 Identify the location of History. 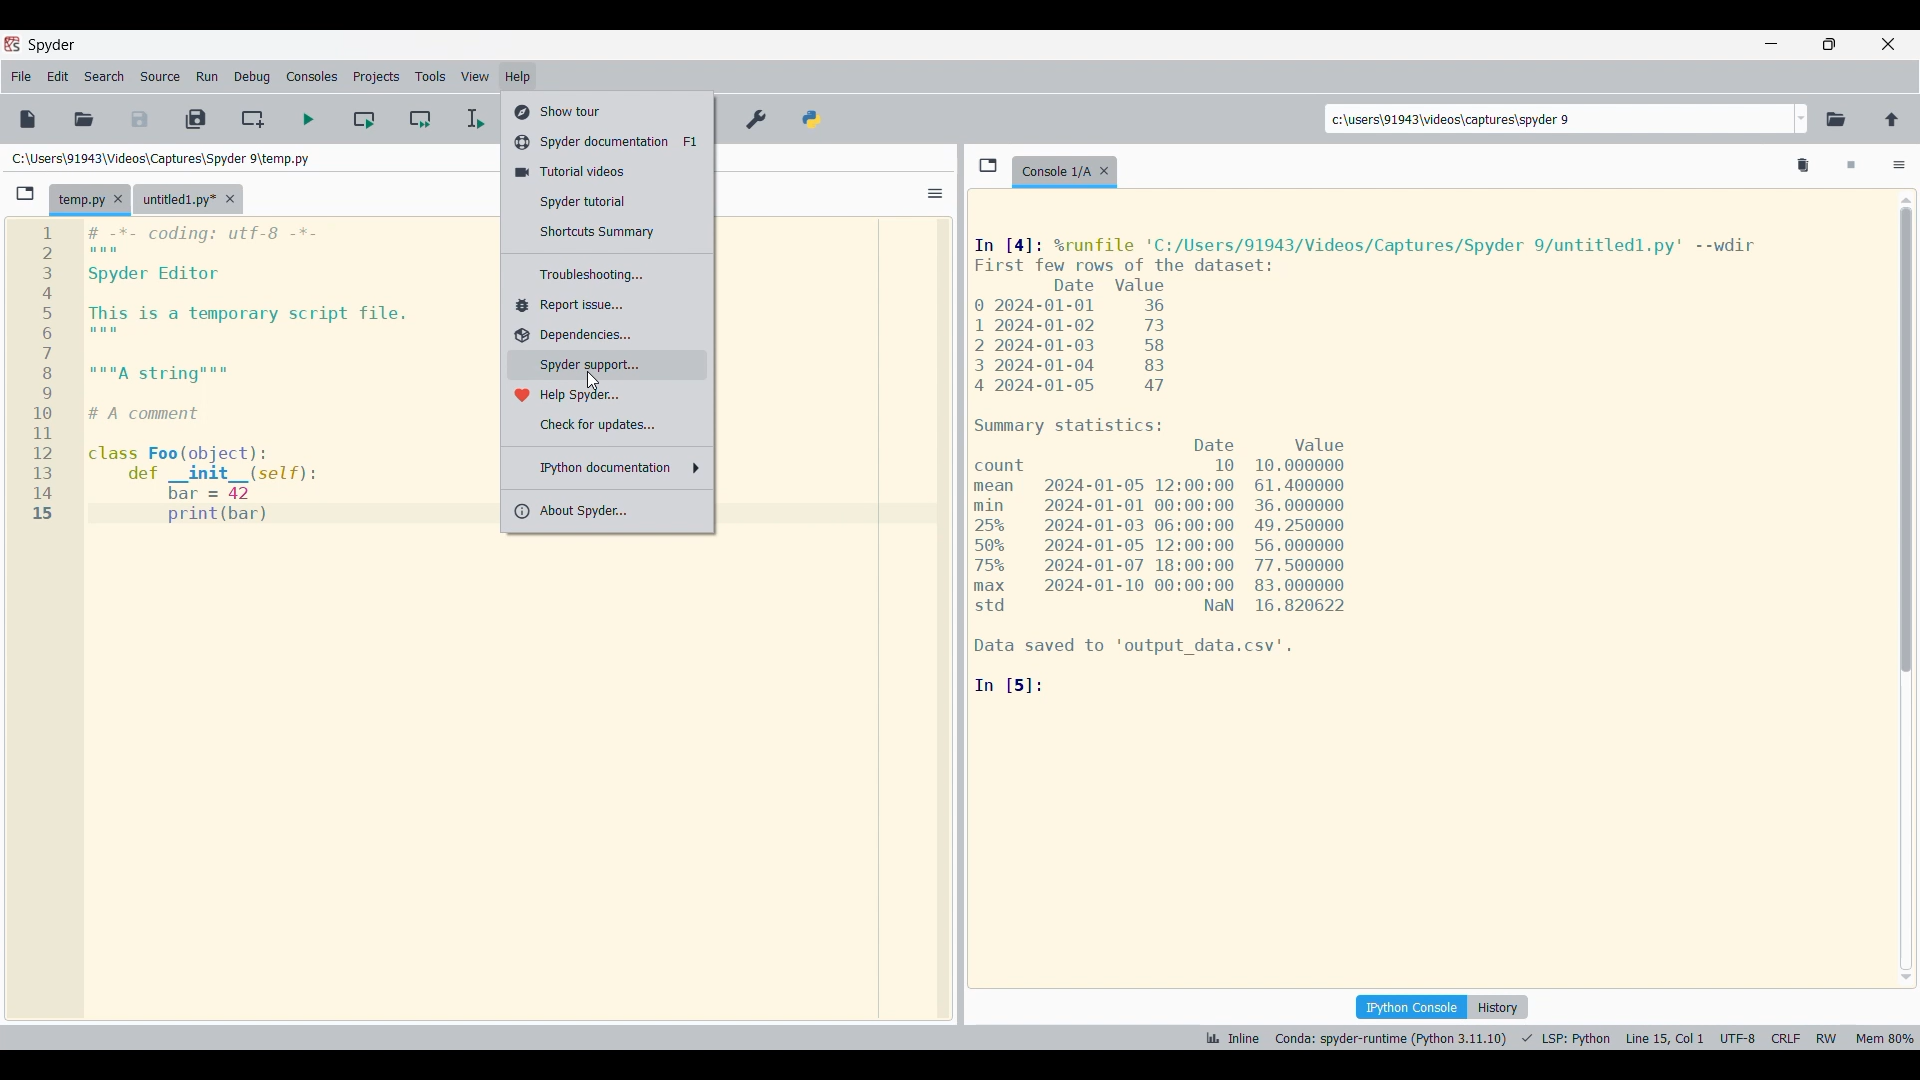
(1498, 1007).